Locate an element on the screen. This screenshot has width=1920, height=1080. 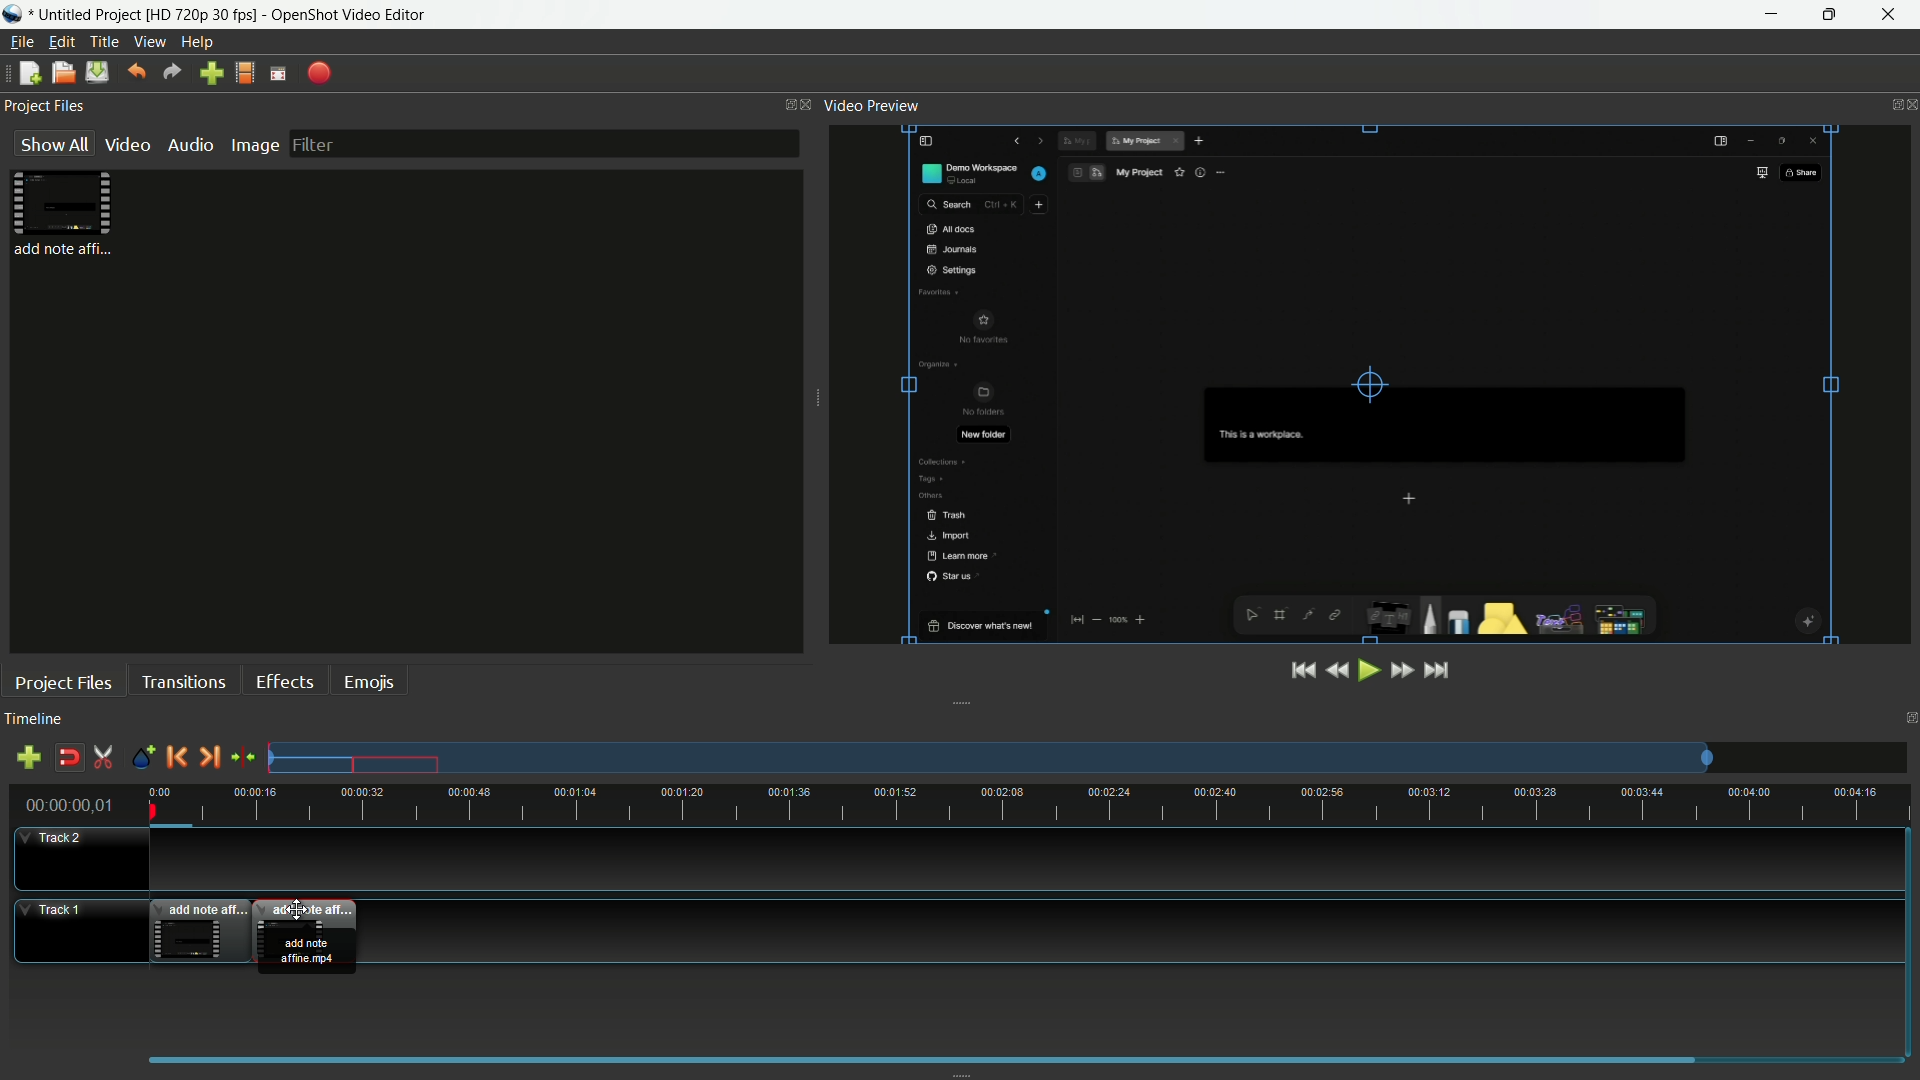
file menu is located at coordinates (22, 42).